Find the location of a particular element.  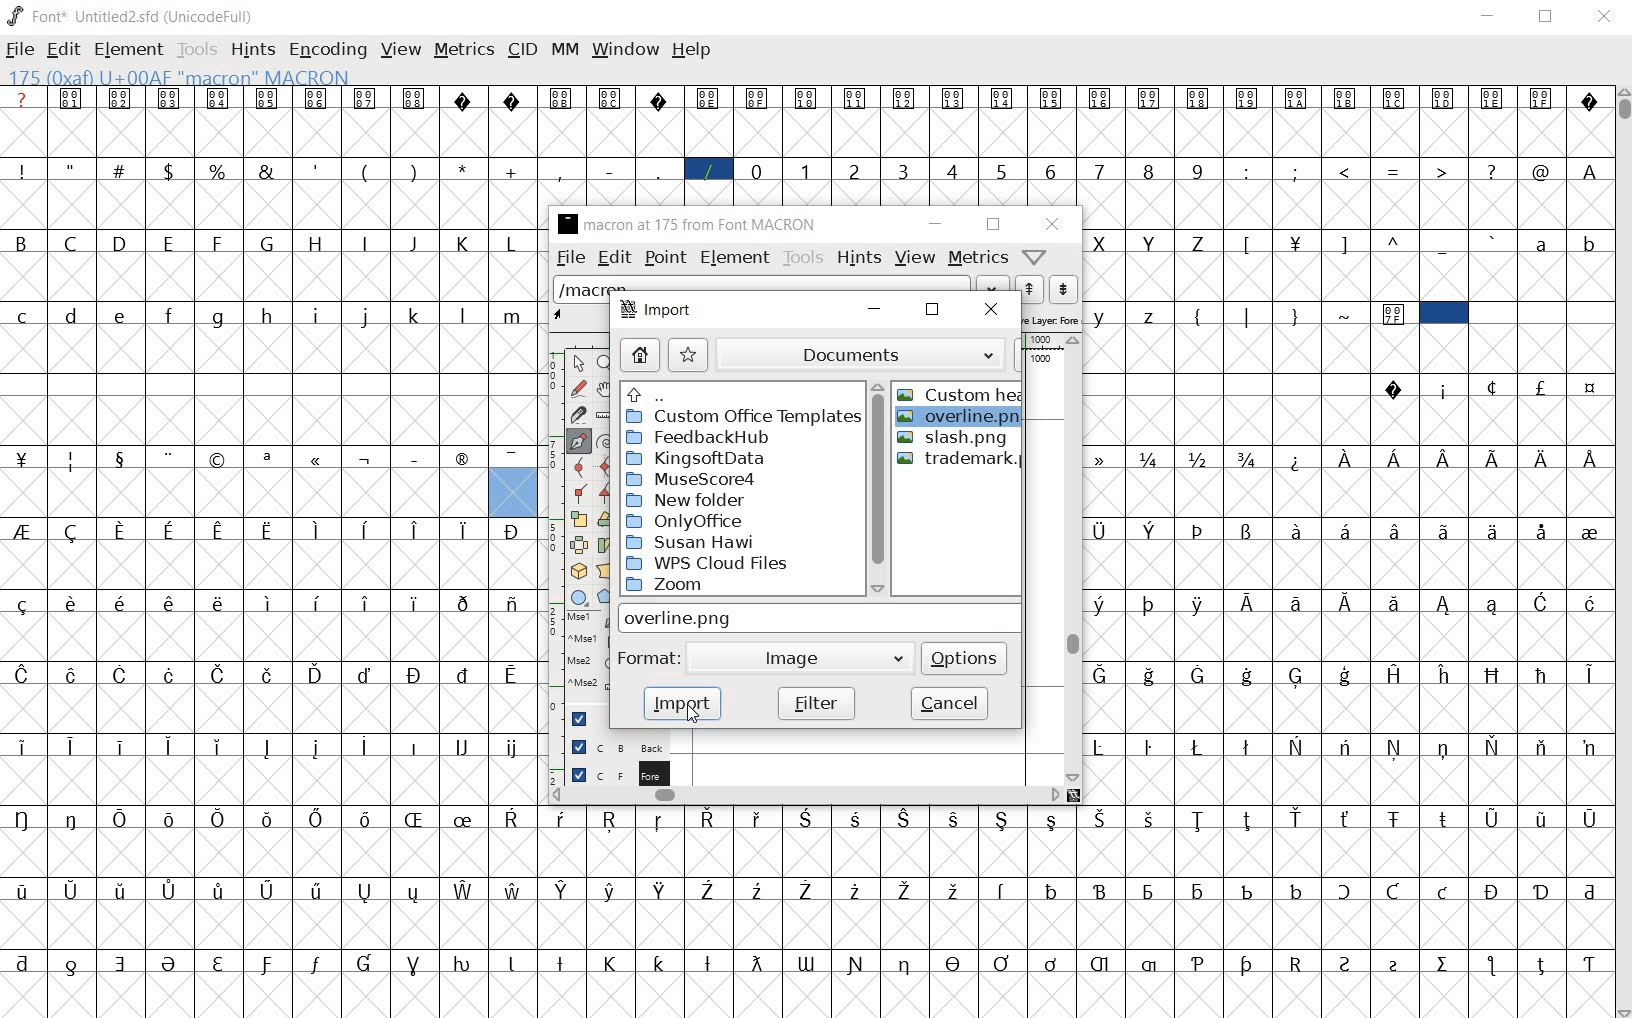

empty cells is located at coordinates (1542, 313).